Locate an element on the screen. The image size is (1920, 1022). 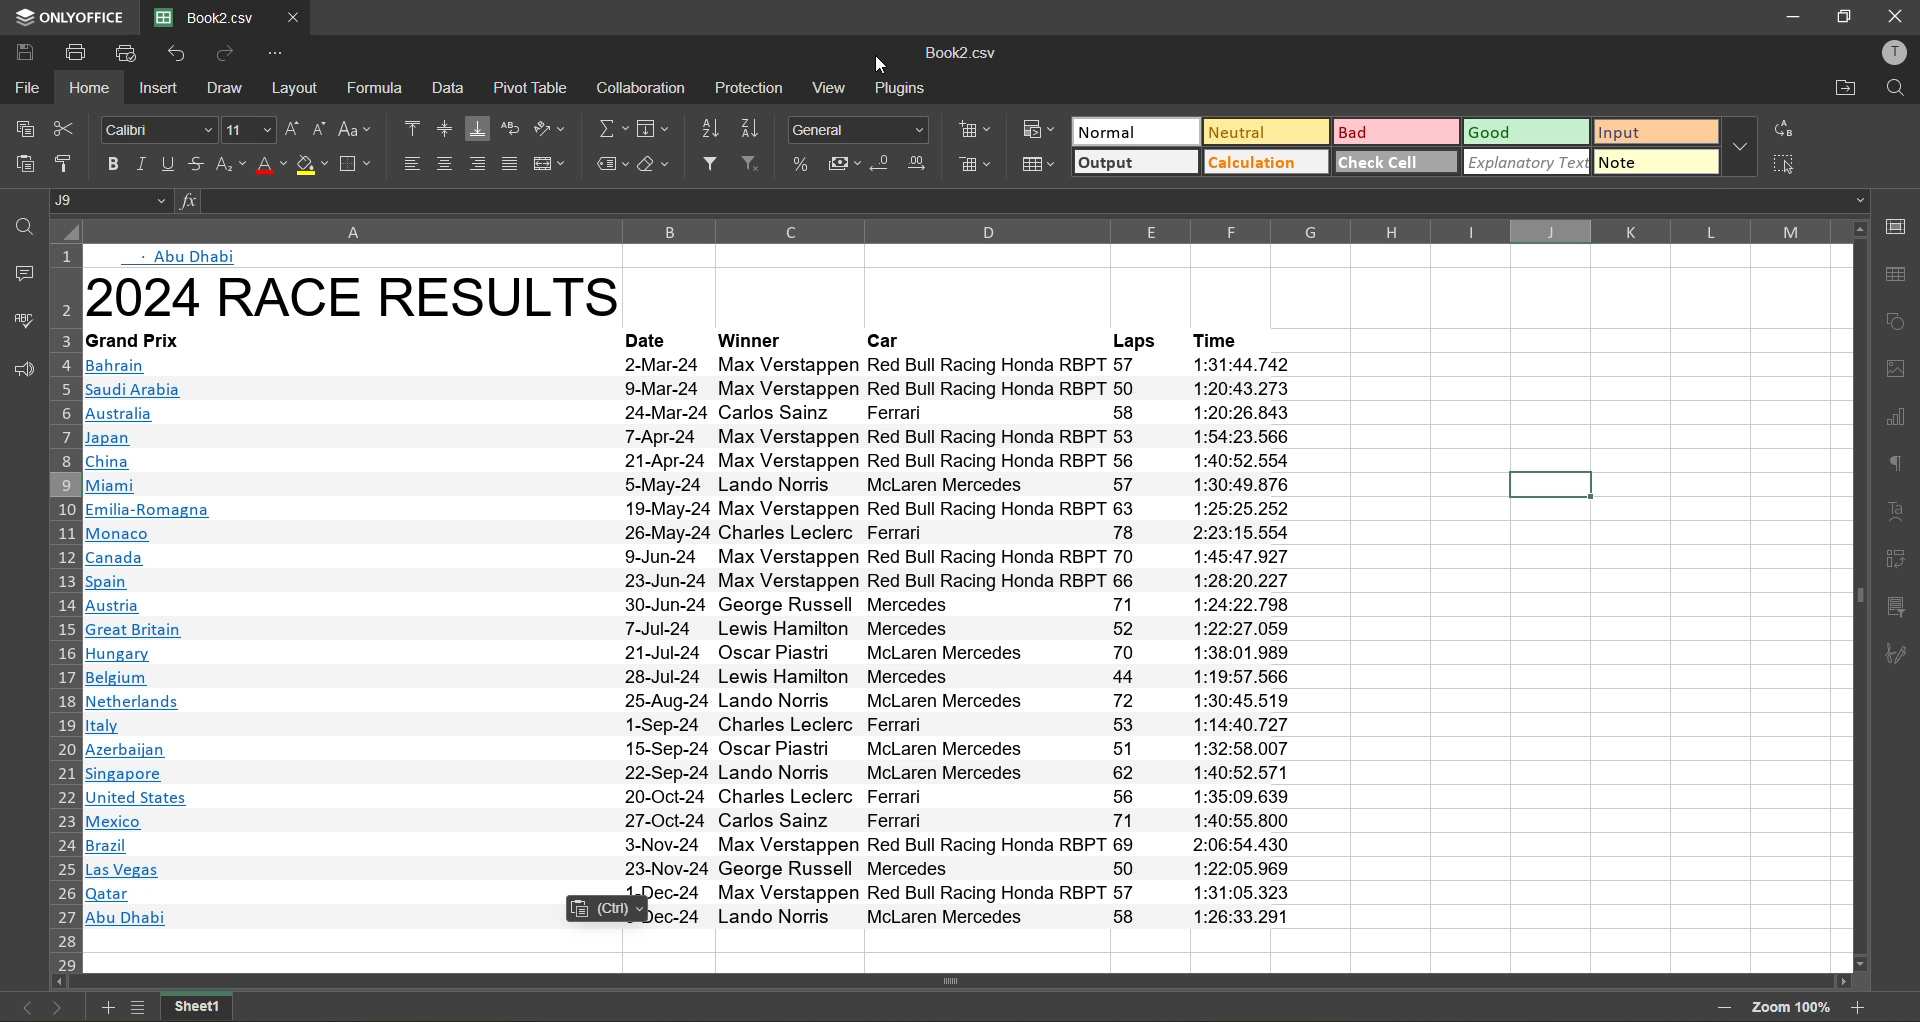
table is located at coordinates (1897, 278).